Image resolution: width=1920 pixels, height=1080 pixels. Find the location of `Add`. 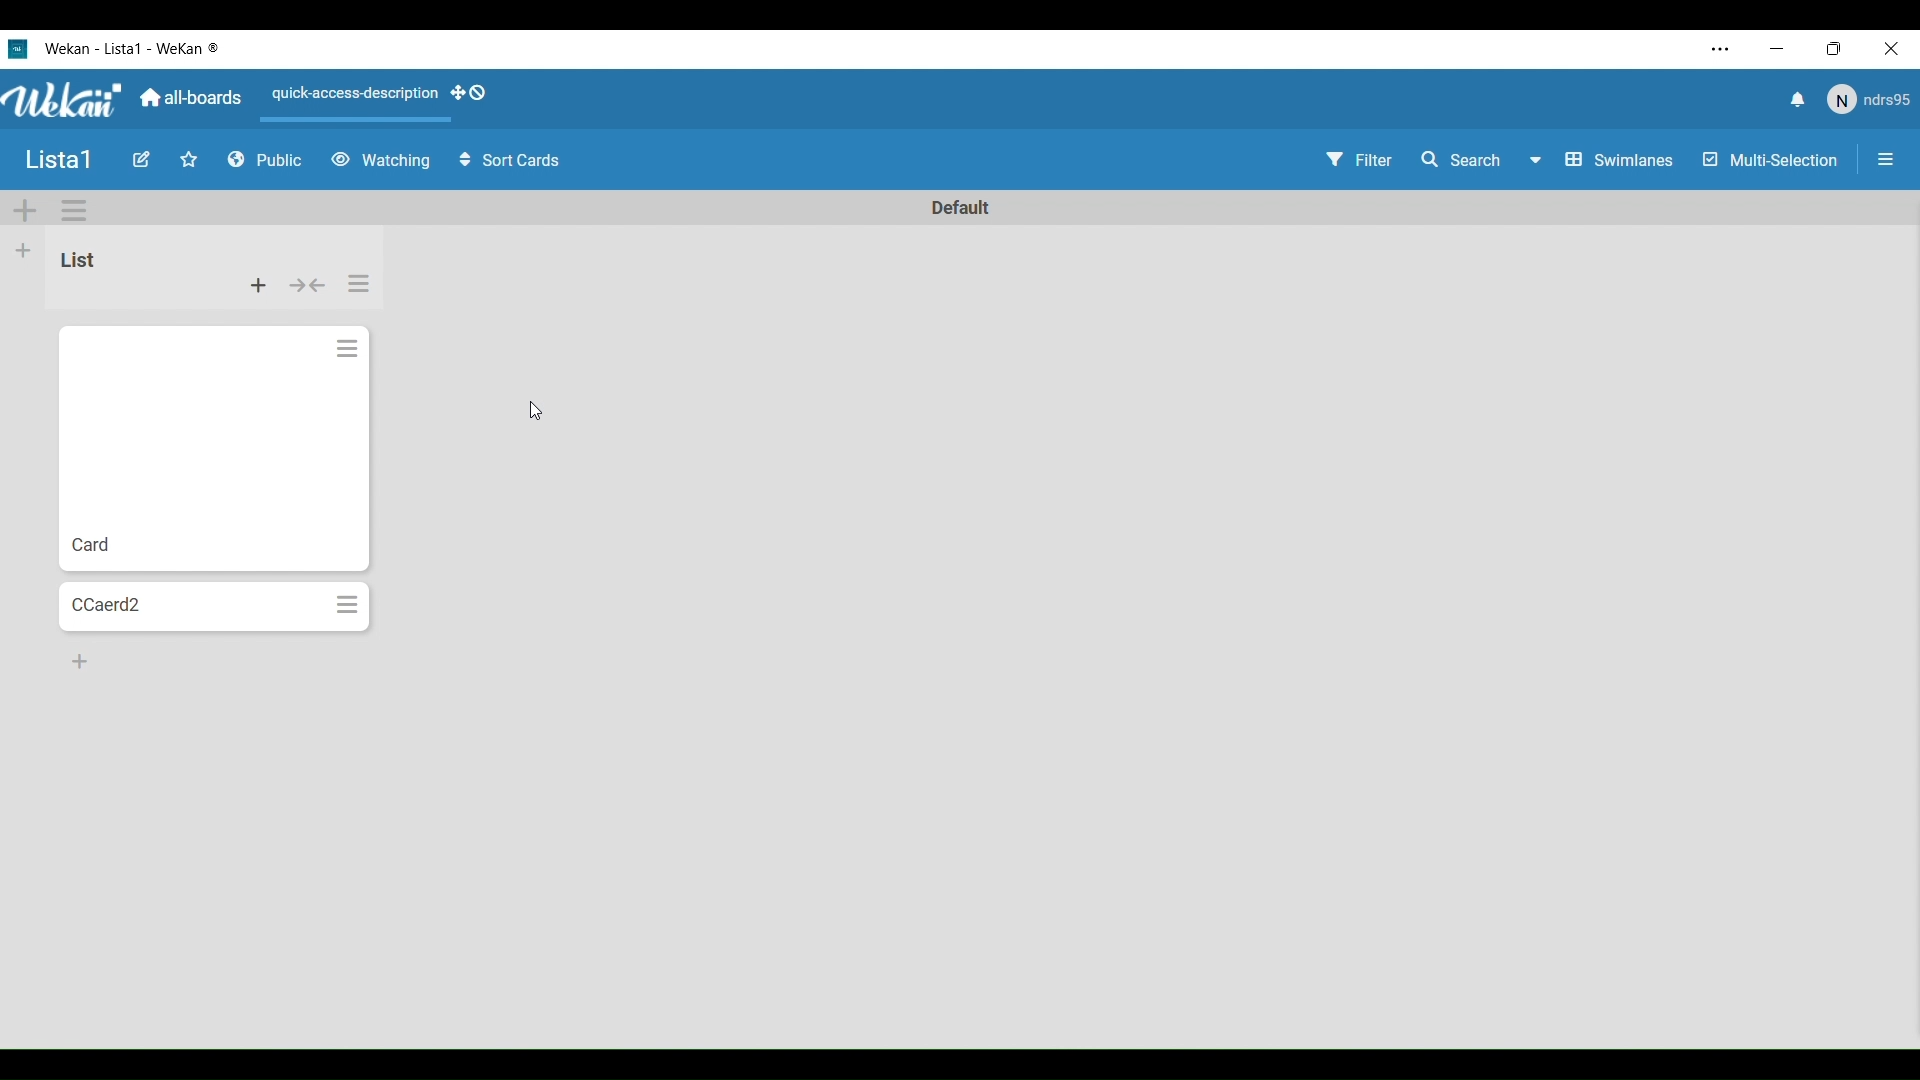

Add is located at coordinates (80, 661).